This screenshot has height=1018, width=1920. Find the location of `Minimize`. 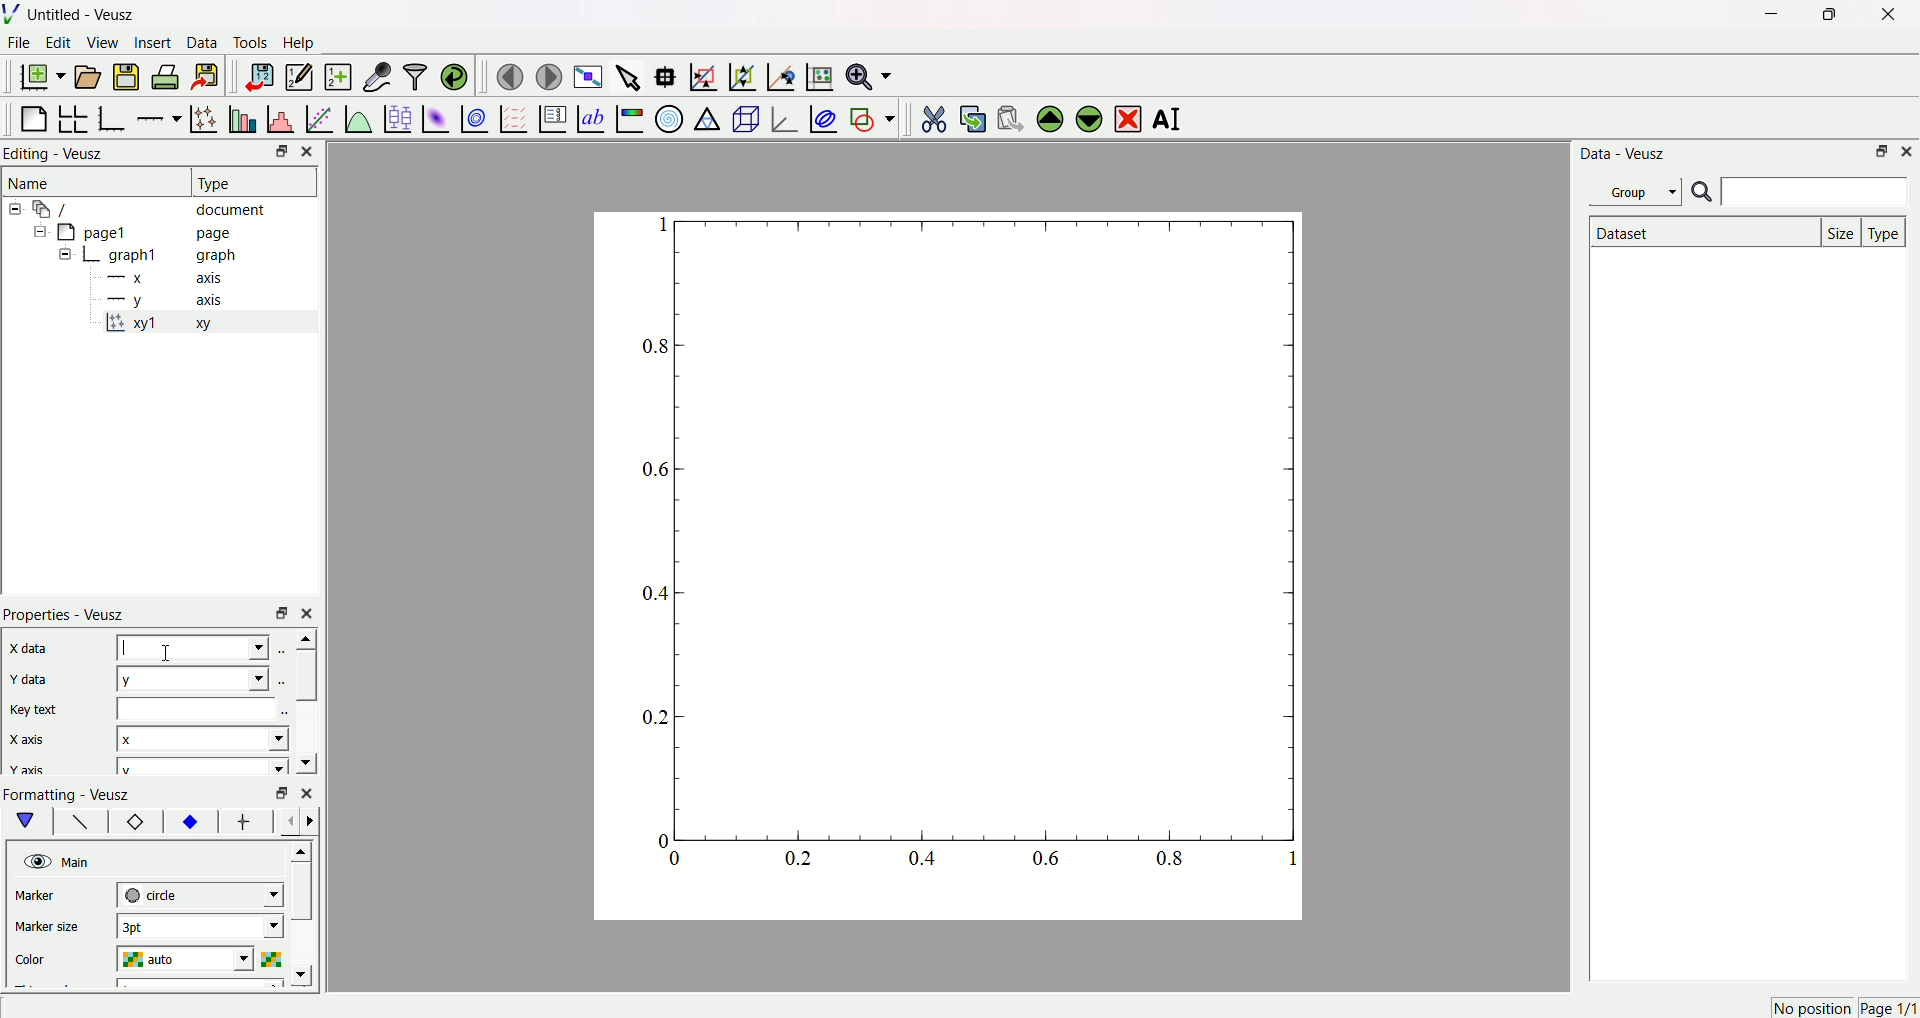

Minimize is located at coordinates (1766, 15).